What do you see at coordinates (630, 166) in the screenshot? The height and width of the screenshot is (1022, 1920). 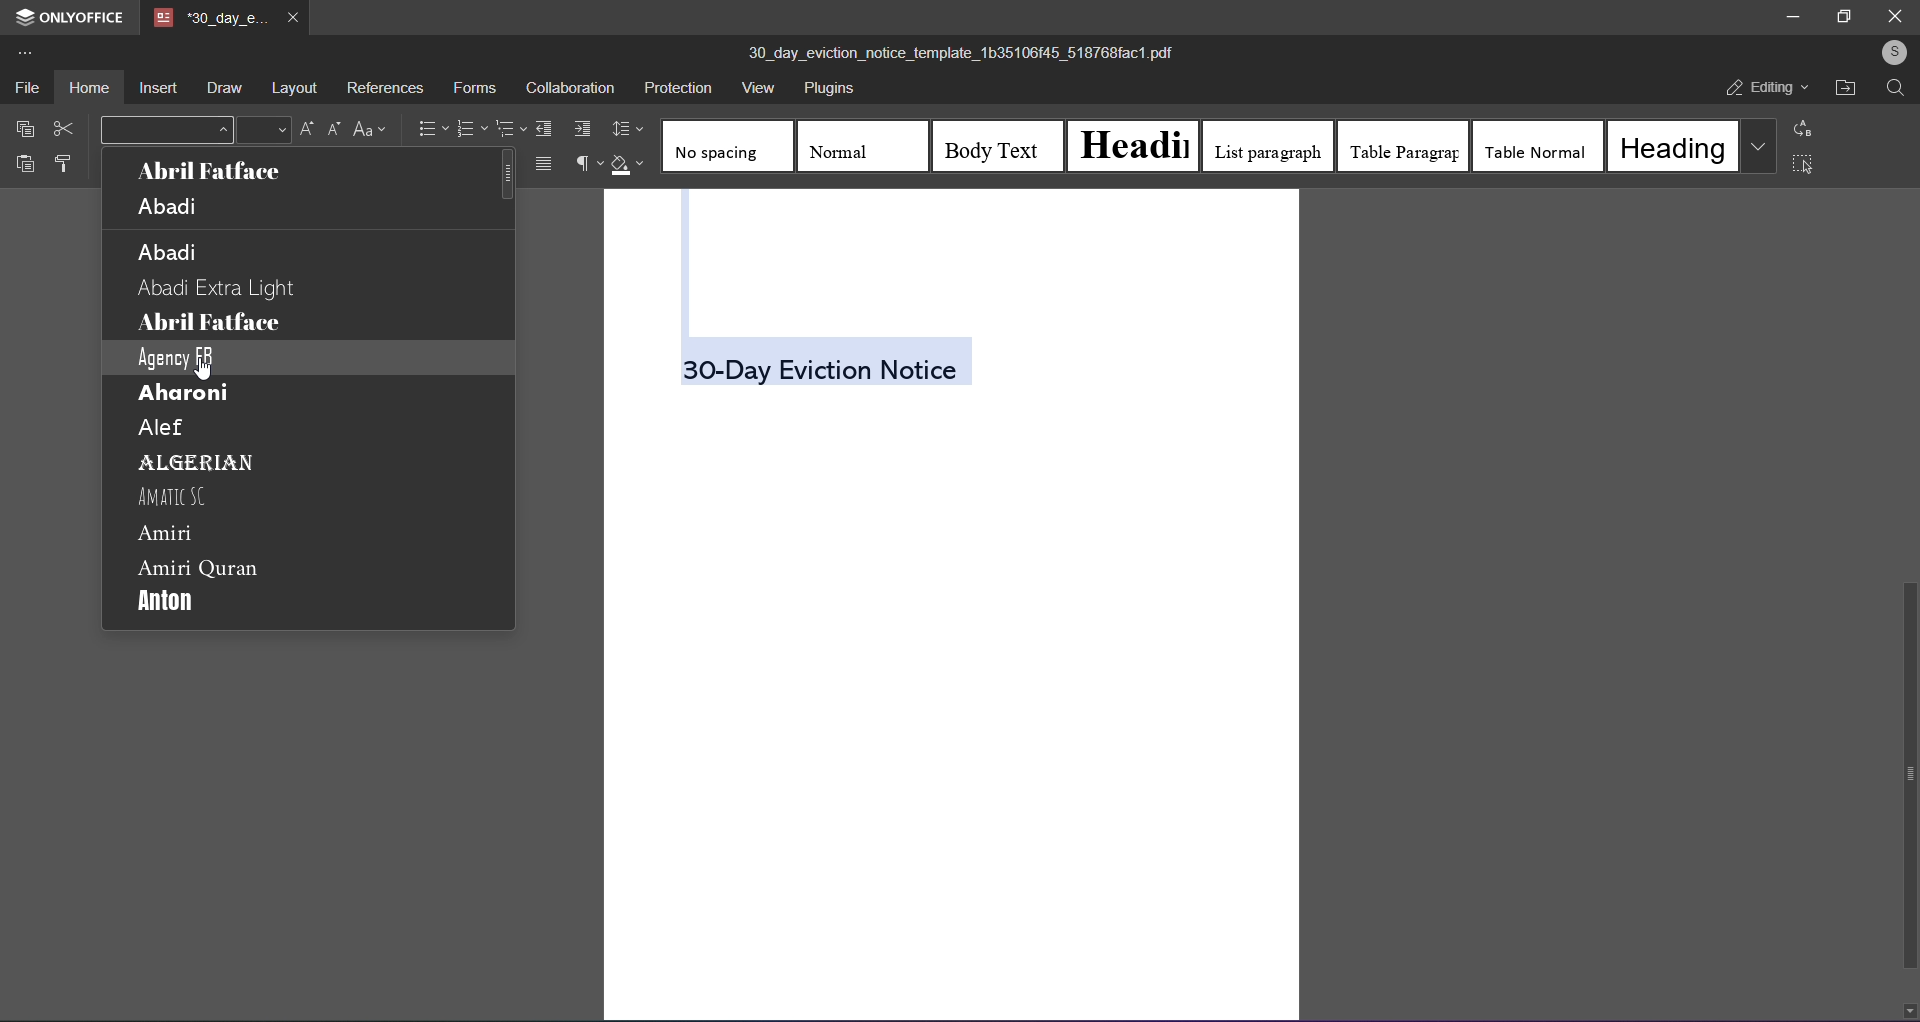 I see `shading` at bounding box center [630, 166].